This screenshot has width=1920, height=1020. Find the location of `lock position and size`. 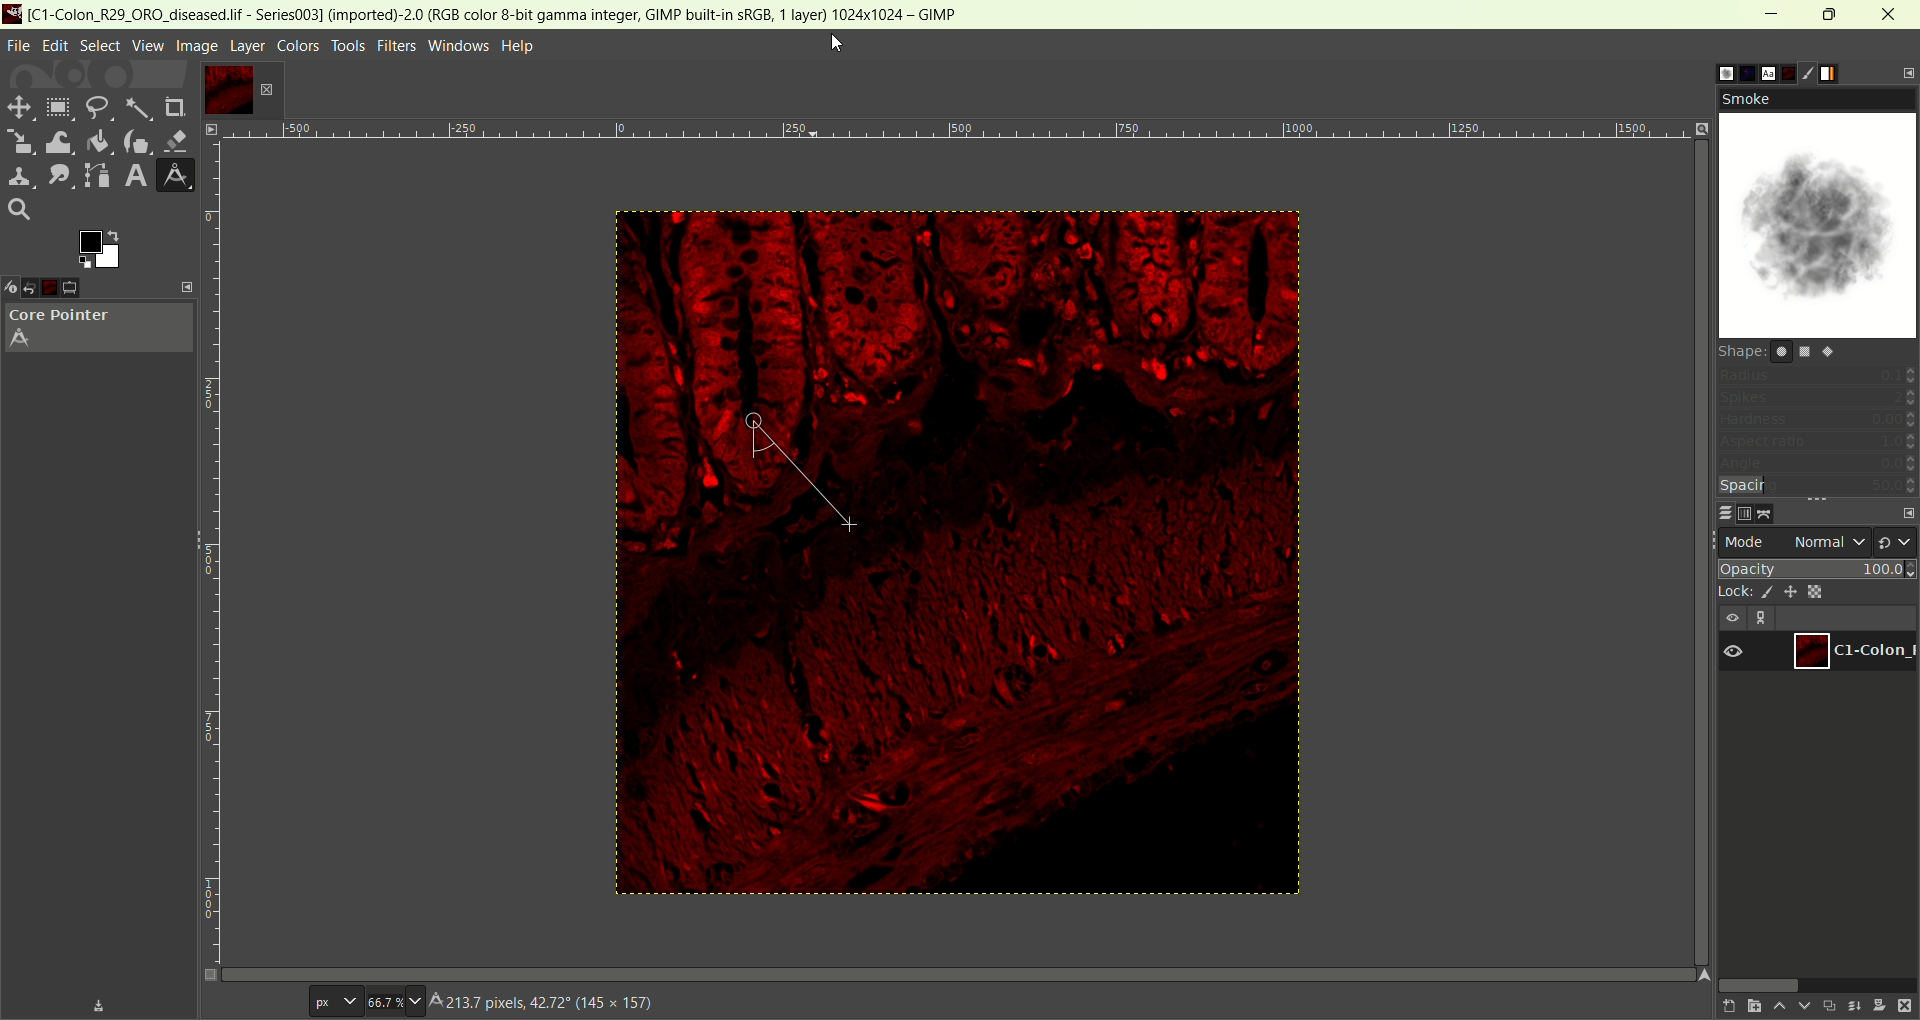

lock position and size is located at coordinates (1789, 591).